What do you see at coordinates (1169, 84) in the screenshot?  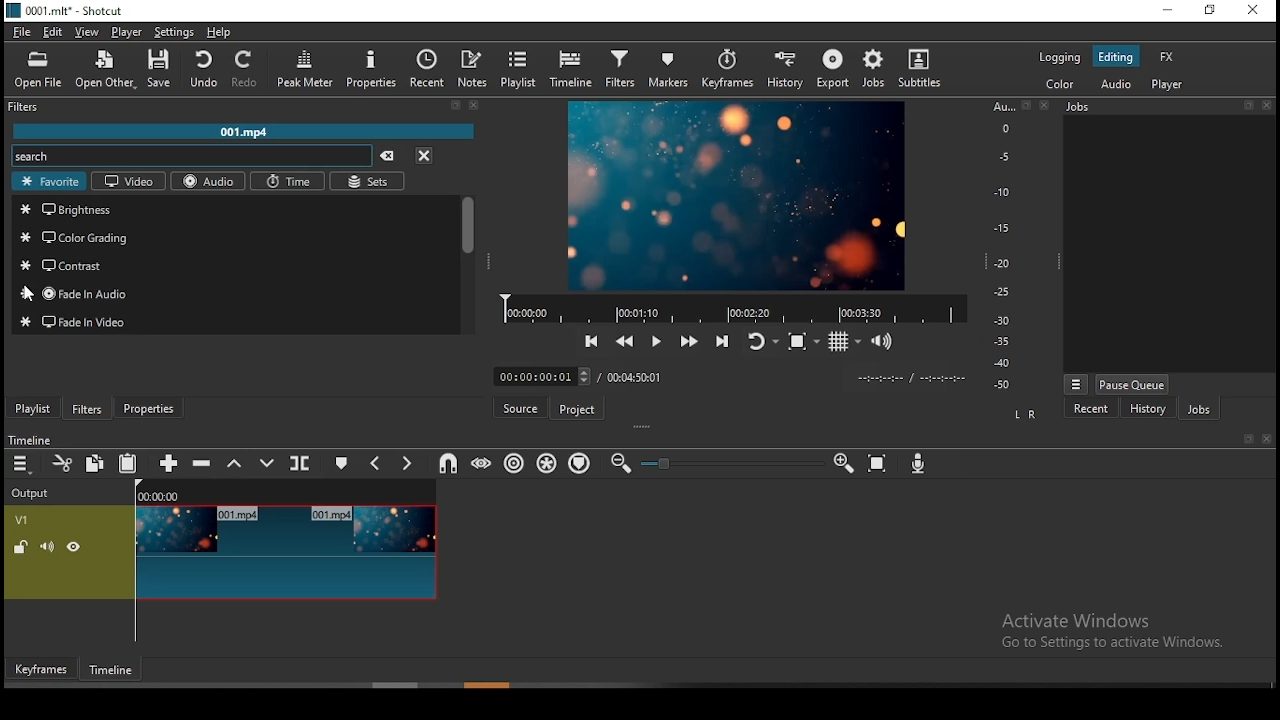 I see `player` at bounding box center [1169, 84].